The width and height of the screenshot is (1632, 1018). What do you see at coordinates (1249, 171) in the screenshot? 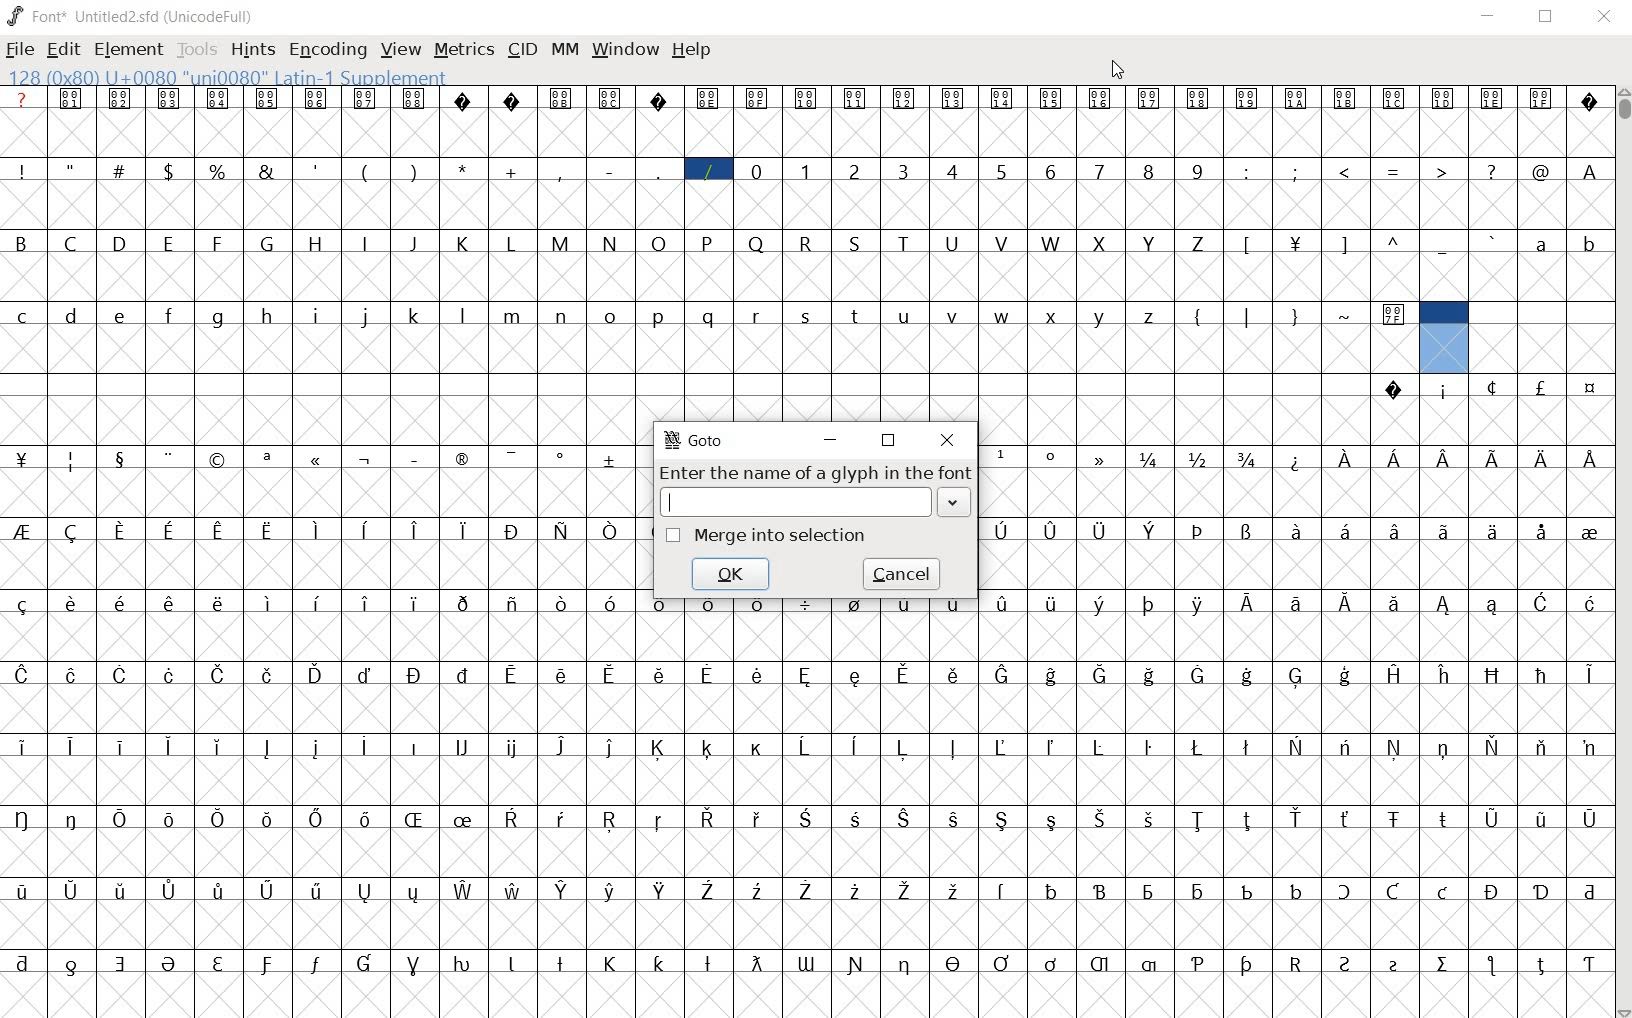
I see `:` at bounding box center [1249, 171].